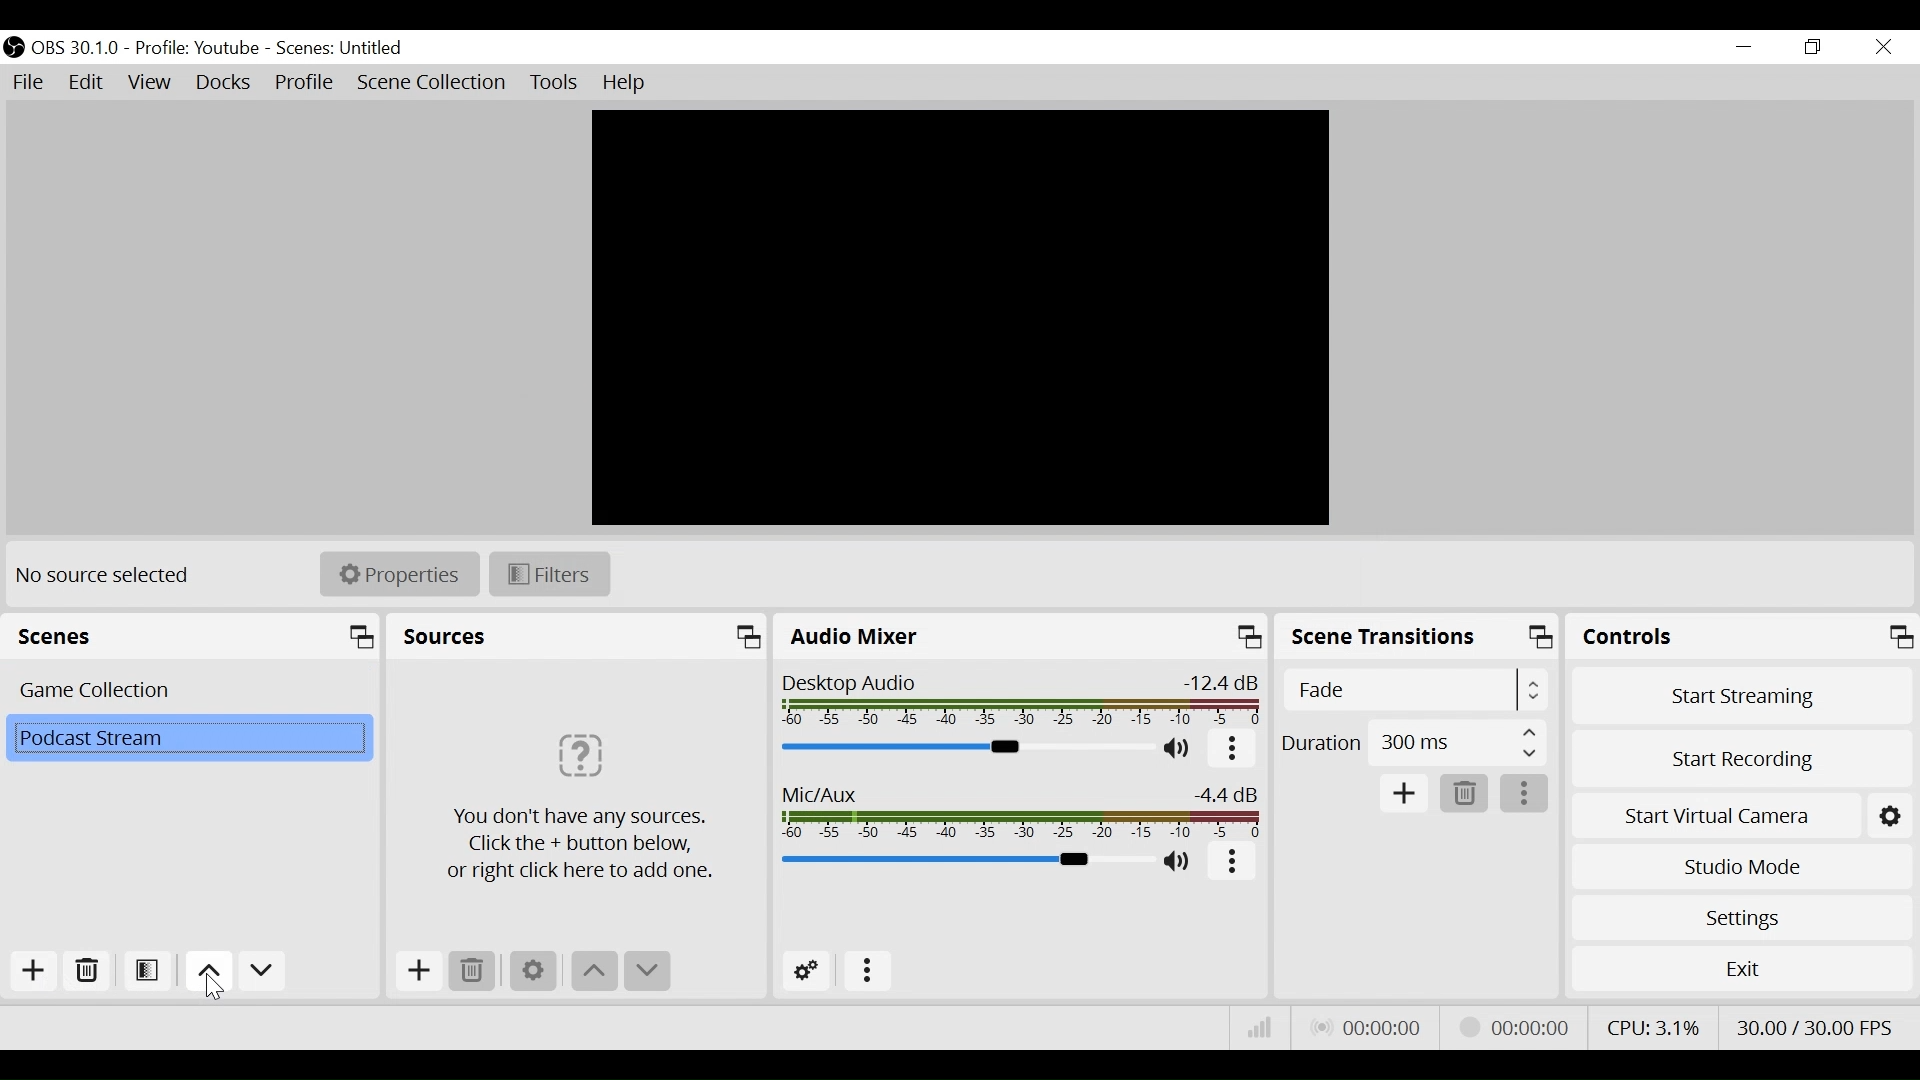 This screenshot has height=1080, width=1920. What do you see at coordinates (194, 637) in the screenshot?
I see `Scenes panel` at bounding box center [194, 637].